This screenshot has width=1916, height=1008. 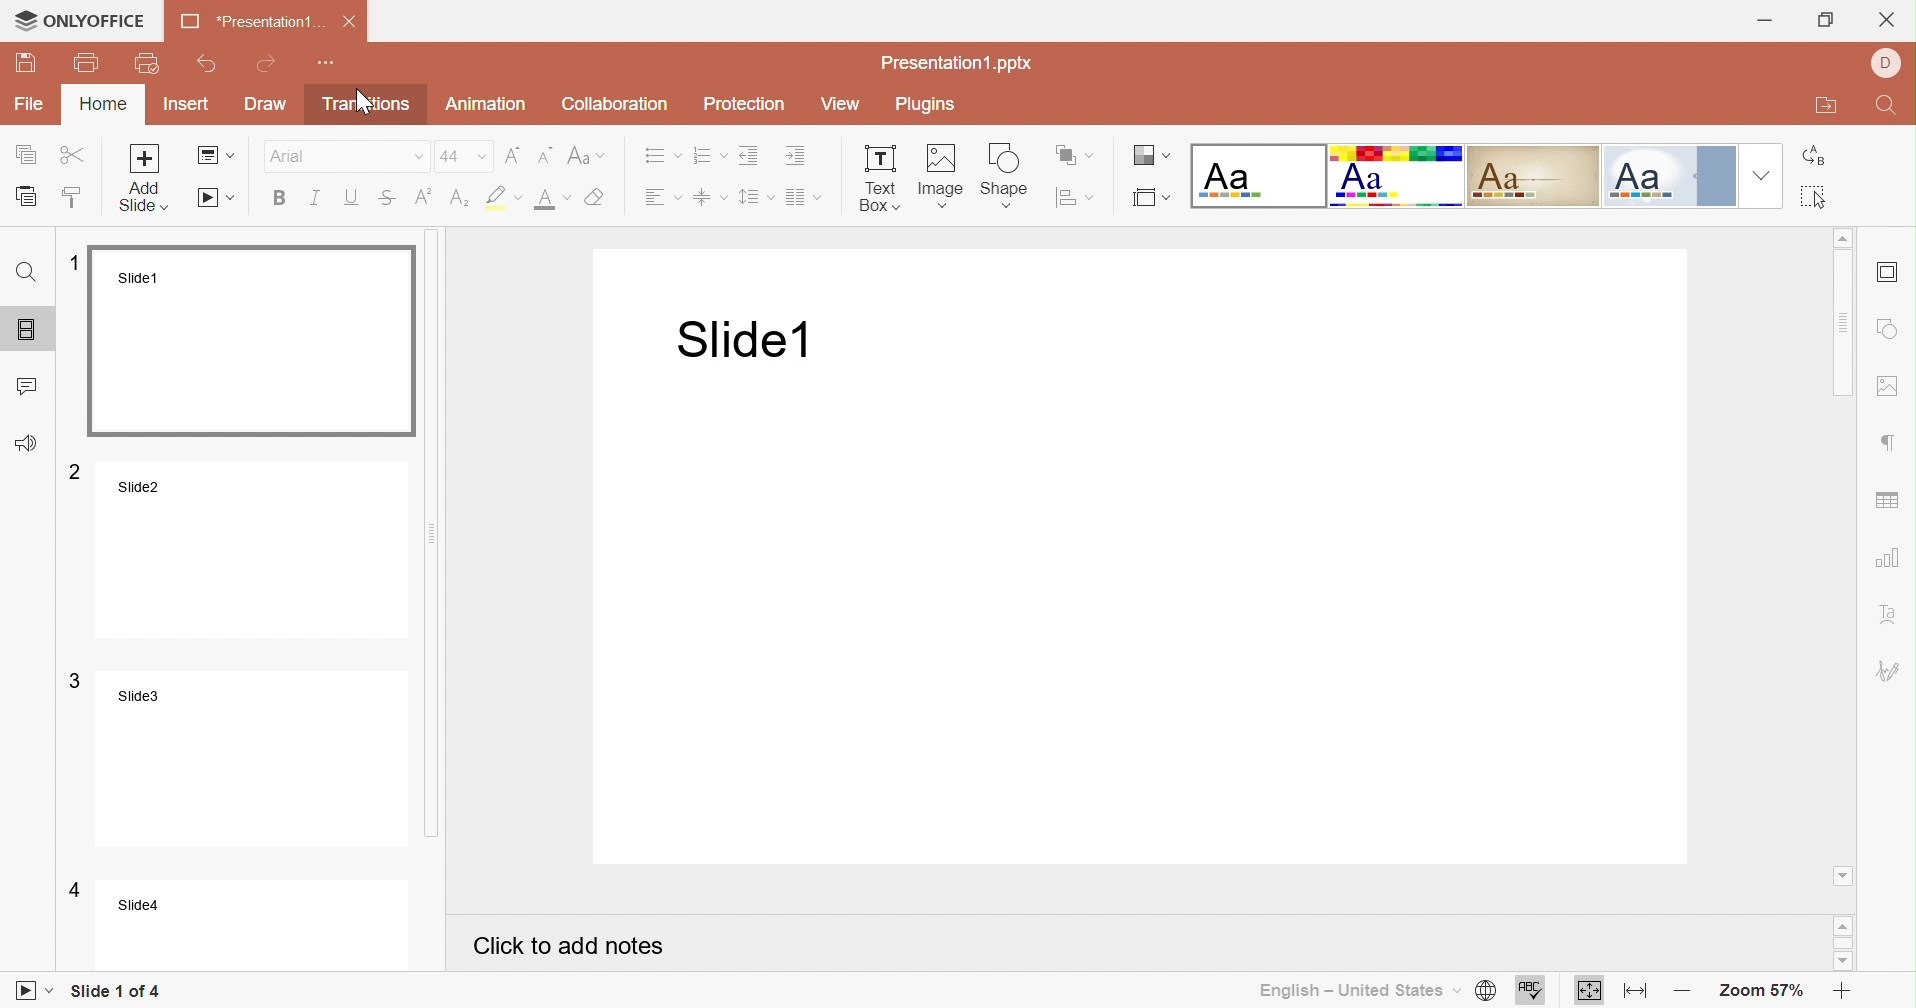 I want to click on Official, so click(x=1672, y=179).